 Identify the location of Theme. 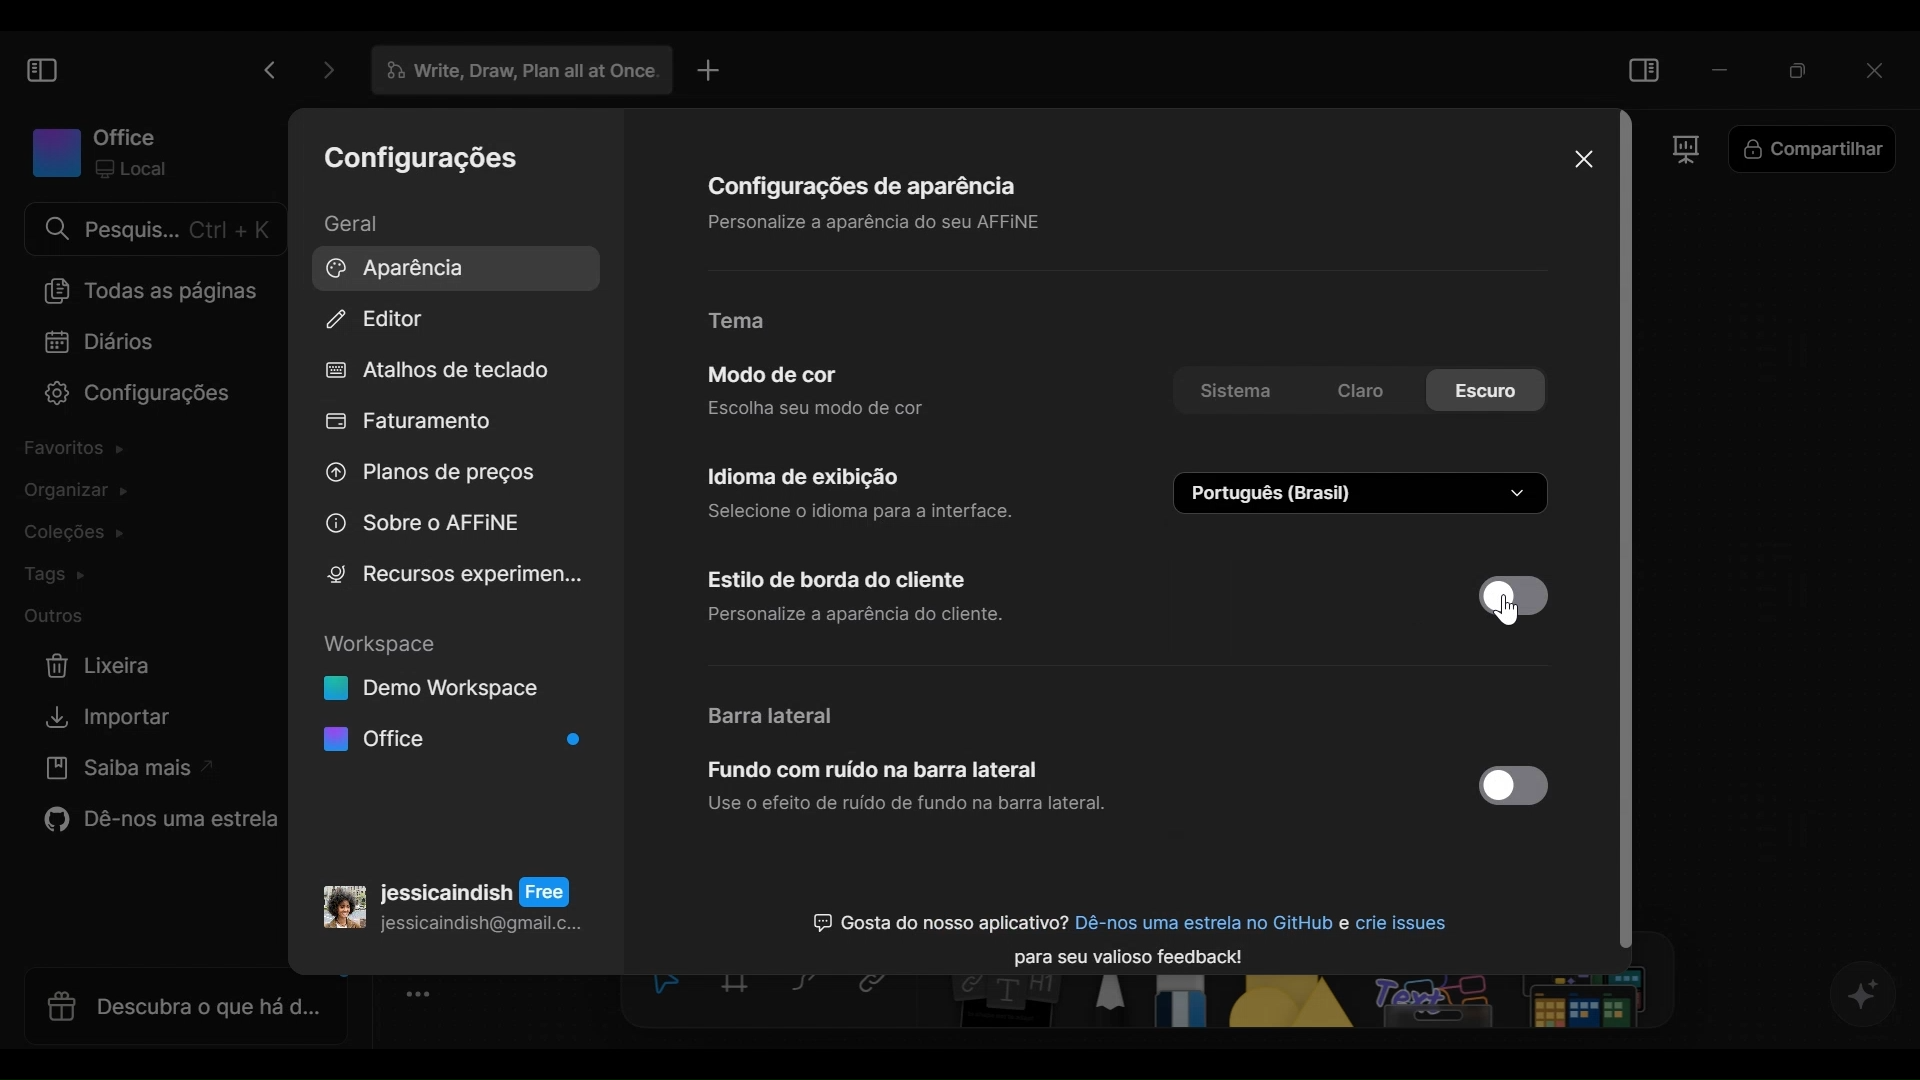
(752, 322).